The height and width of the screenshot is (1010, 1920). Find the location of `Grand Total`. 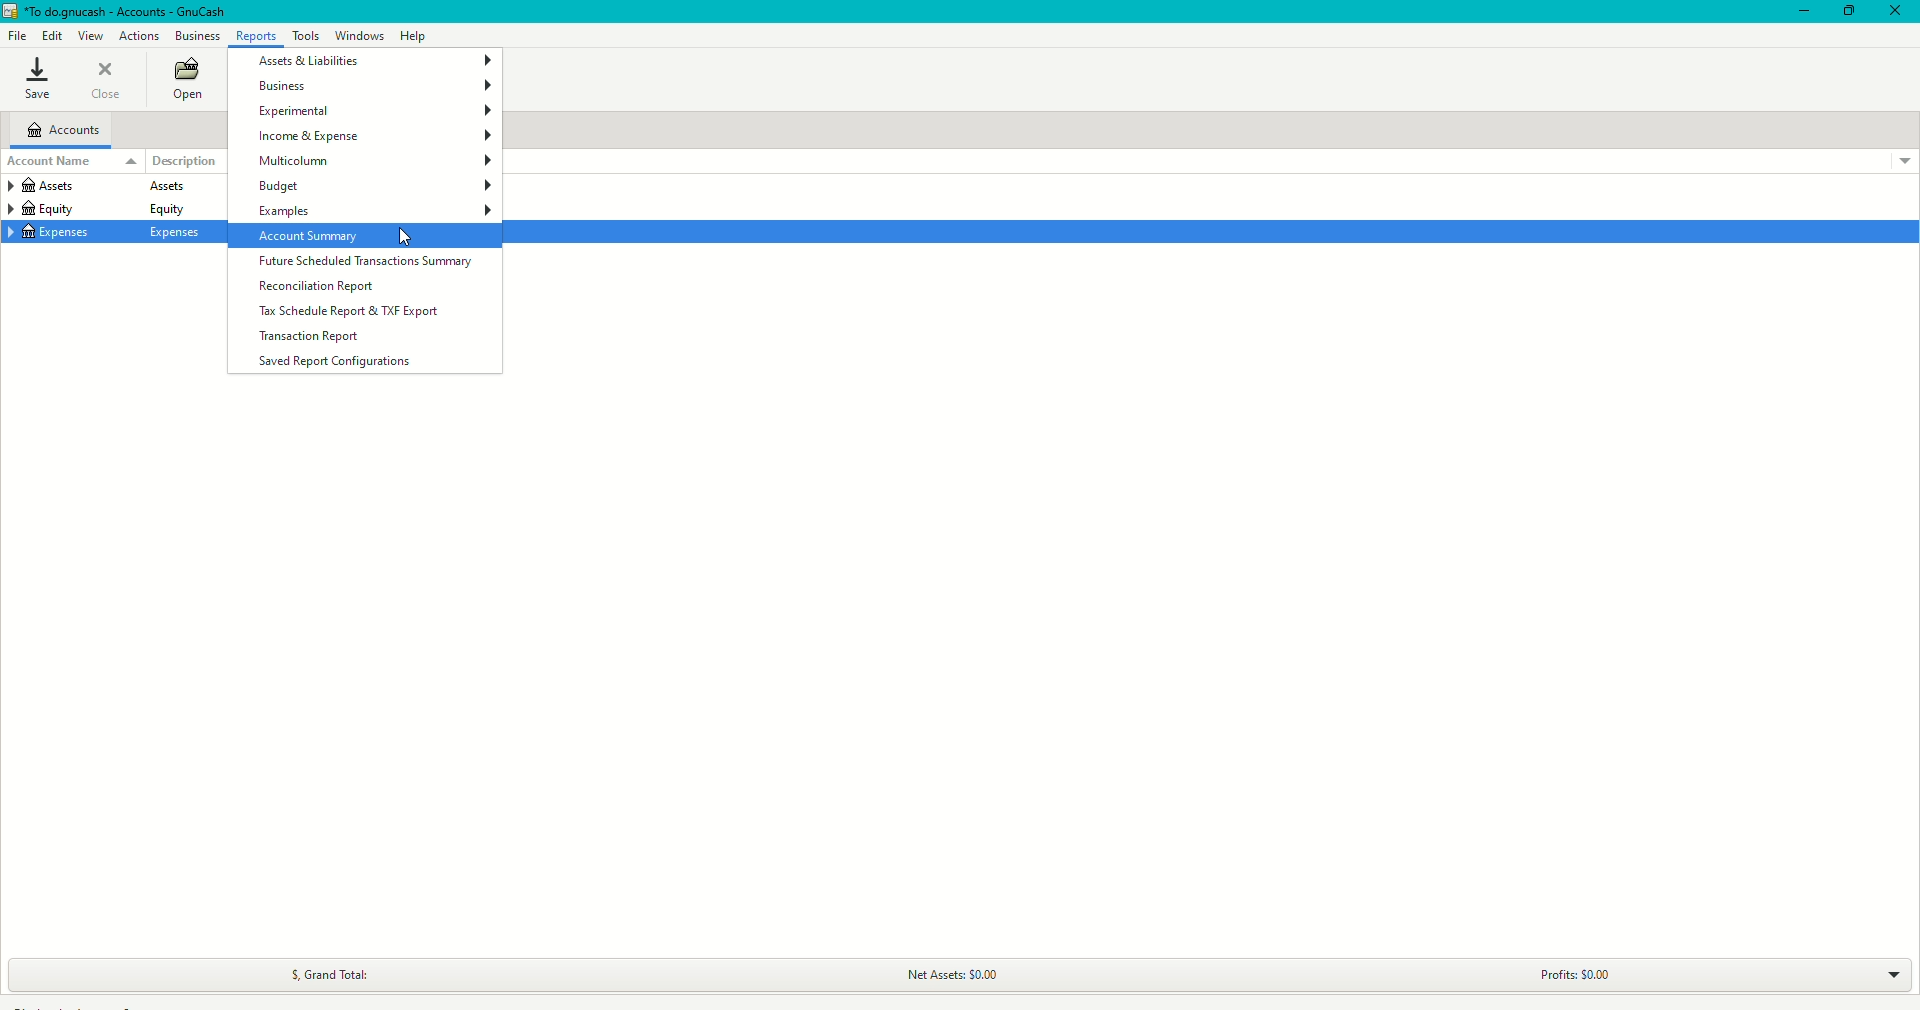

Grand Total is located at coordinates (333, 973).